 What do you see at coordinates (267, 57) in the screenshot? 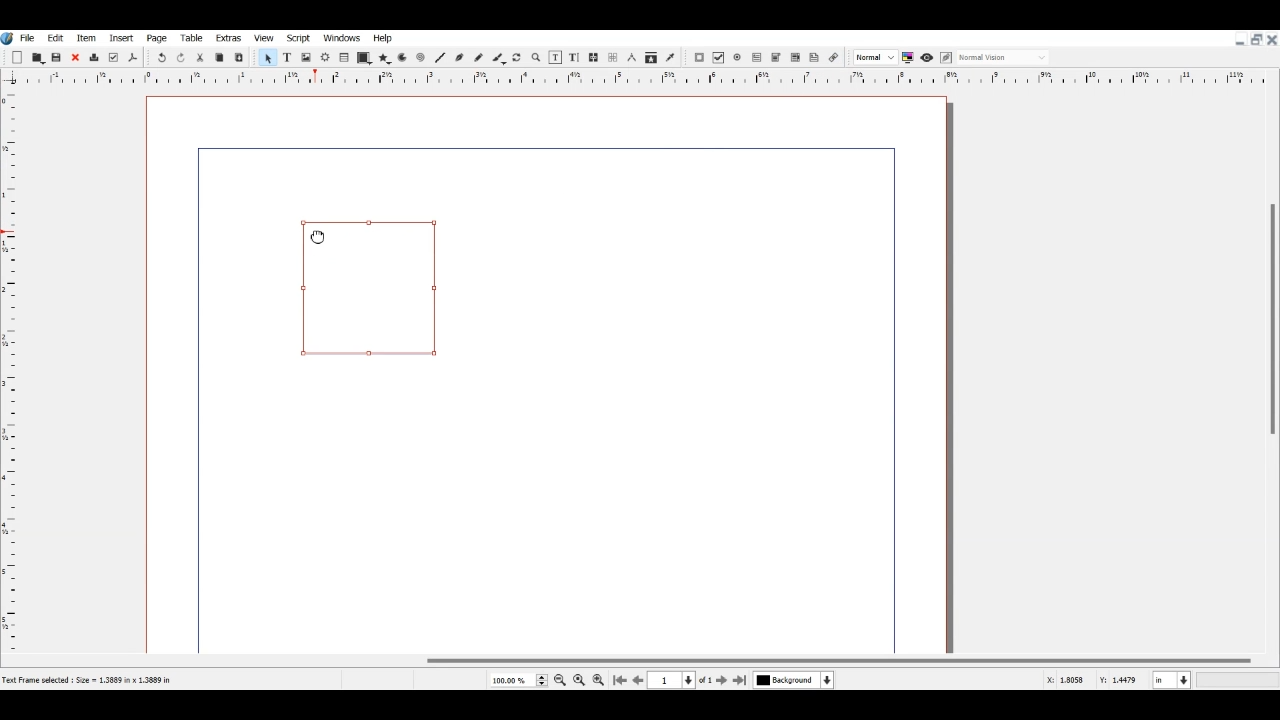
I see `Select Item` at bounding box center [267, 57].